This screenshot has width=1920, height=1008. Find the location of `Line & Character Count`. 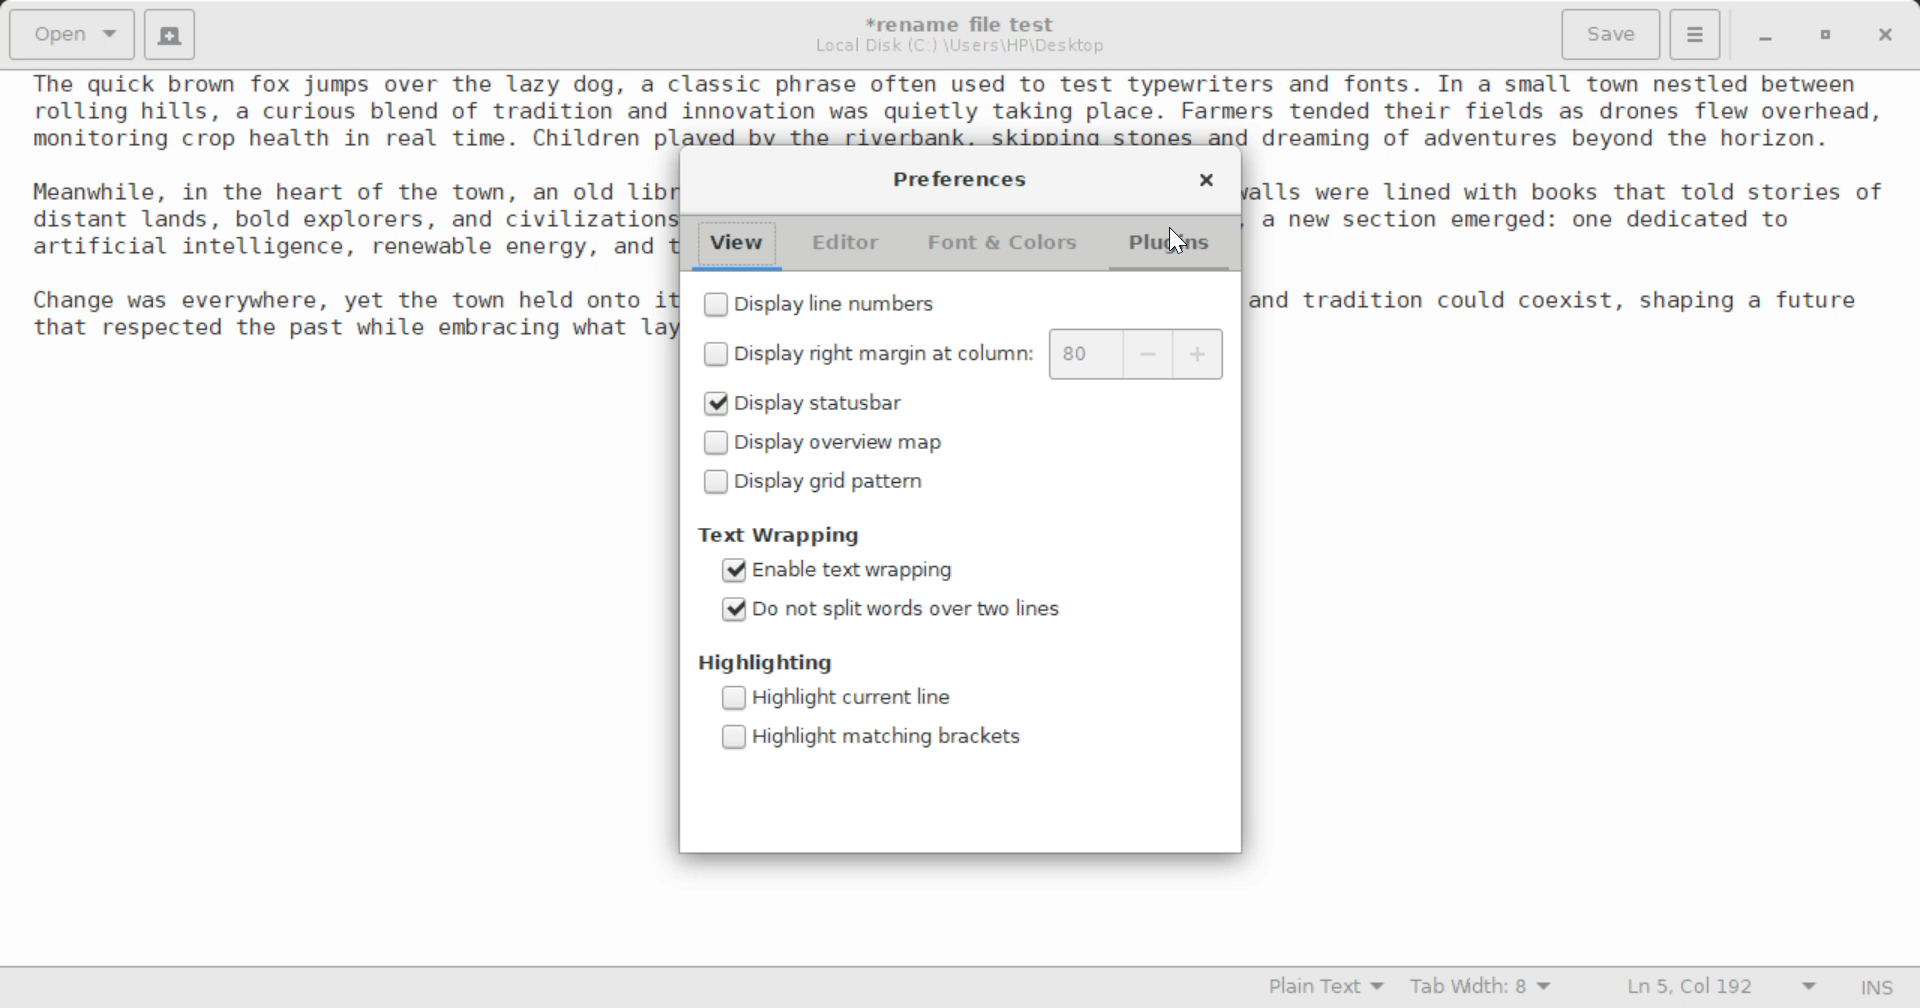

Line & Character Count is located at coordinates (1722, 989).